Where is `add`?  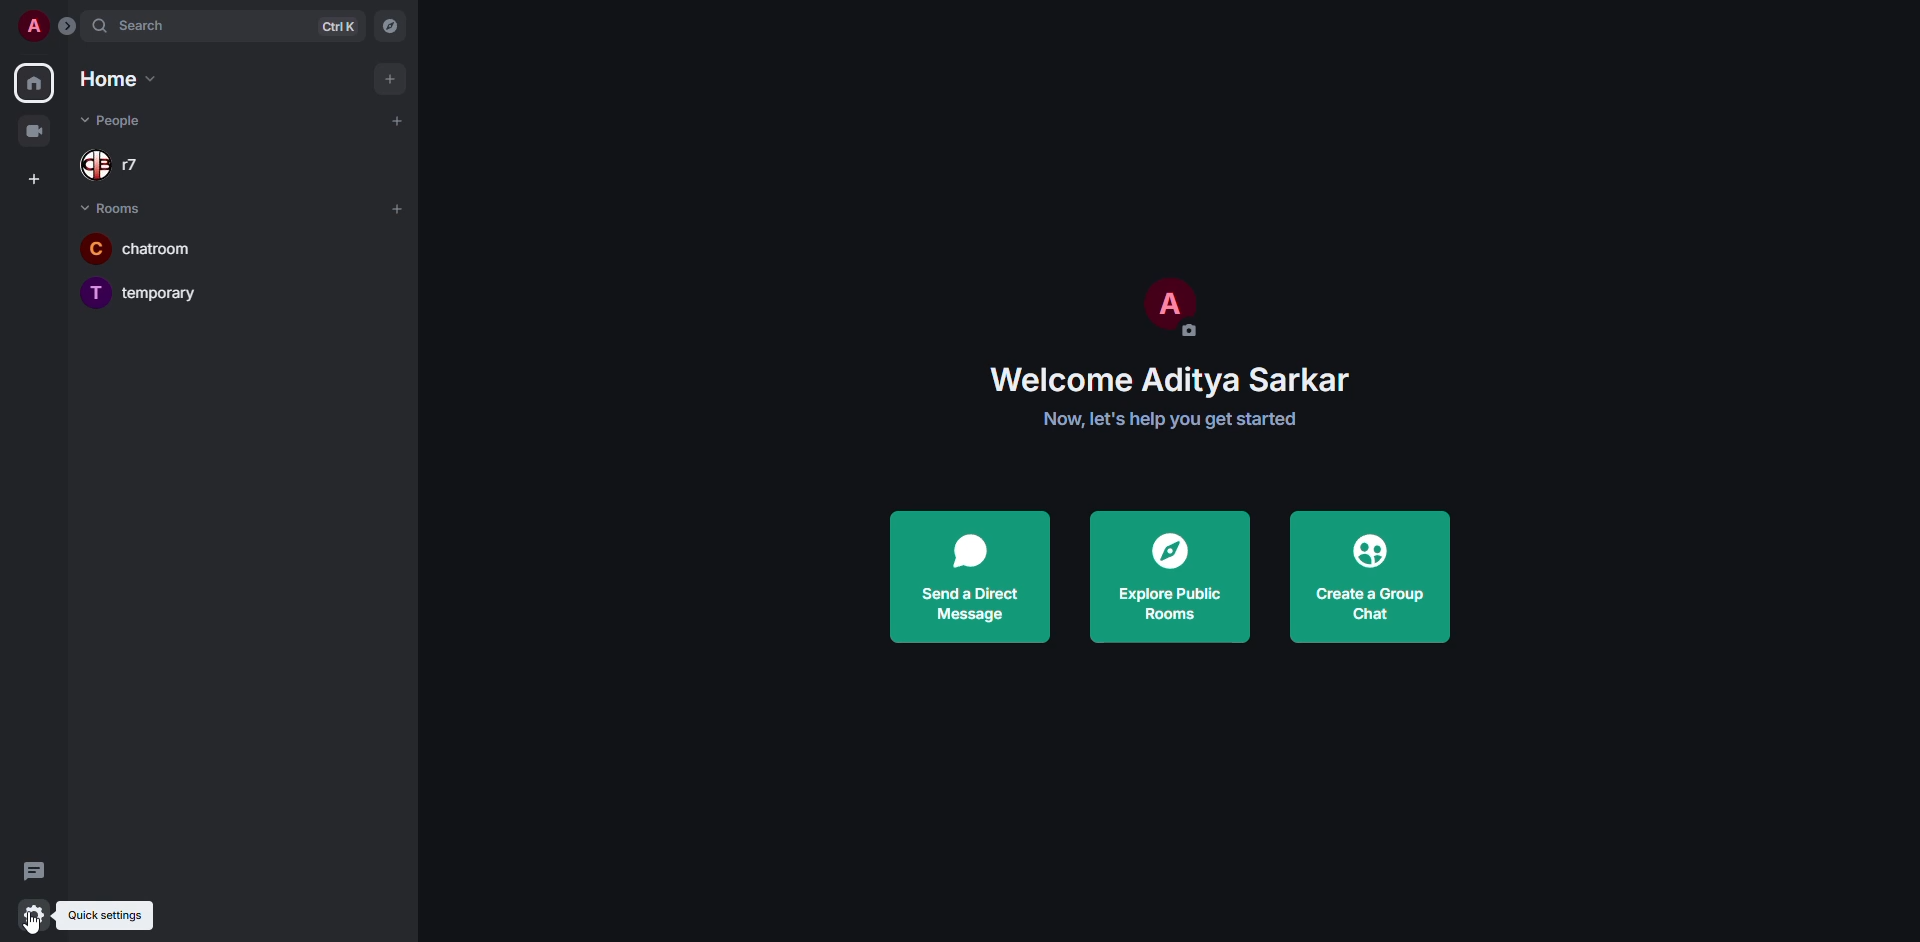 add is located at coordinates (385, 77).